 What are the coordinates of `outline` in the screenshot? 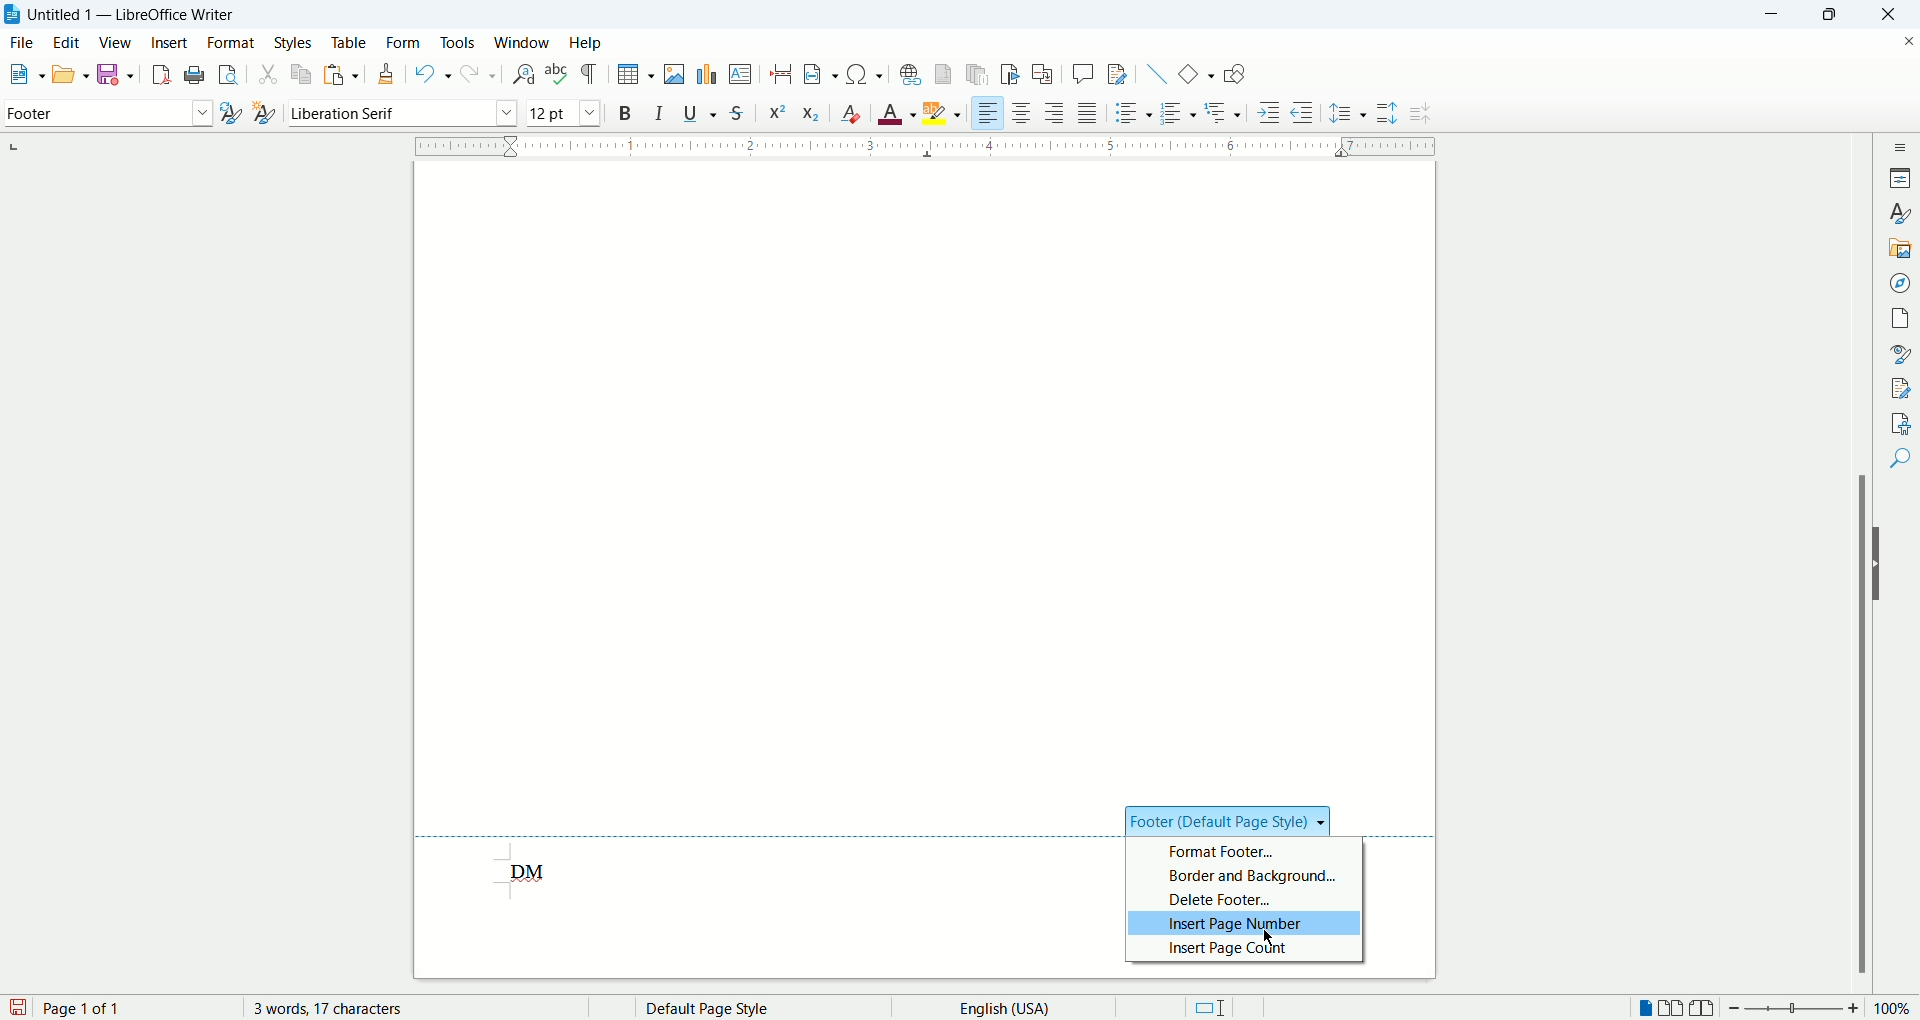 It's located at (1225, 111).